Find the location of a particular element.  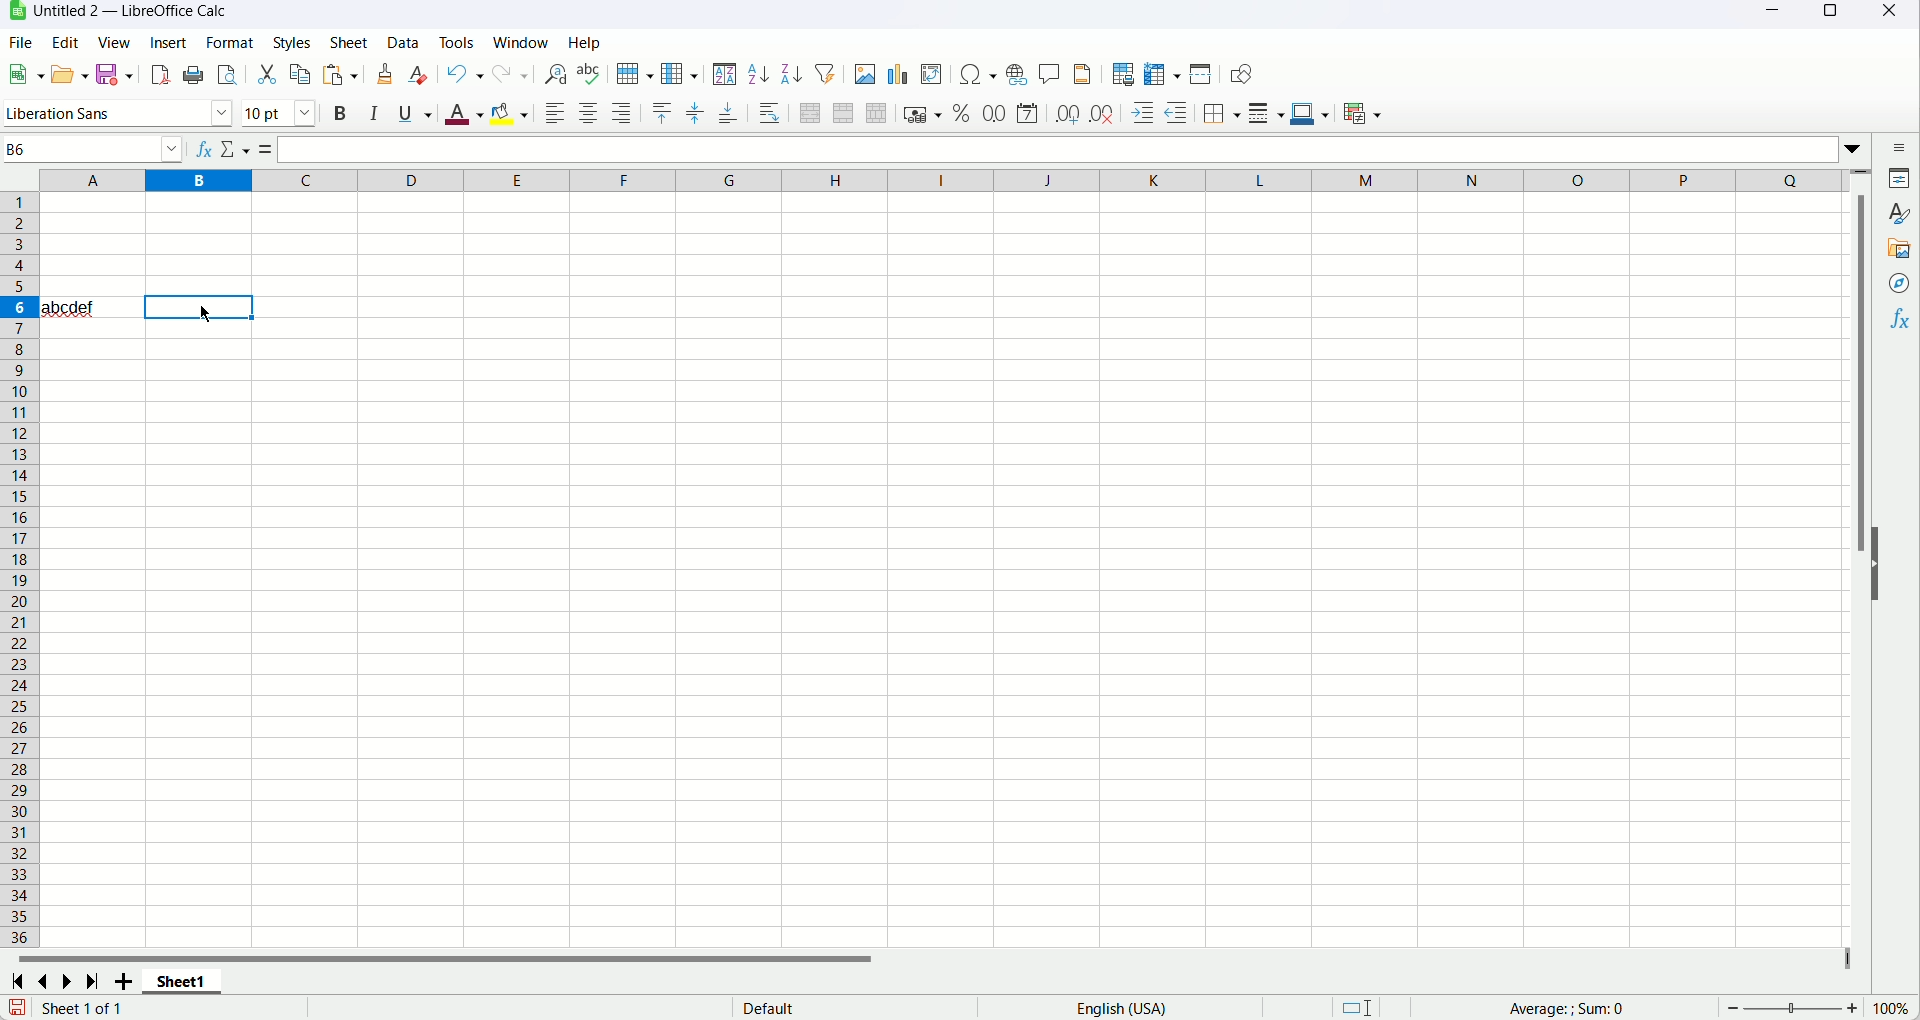

font color is located at coordinates (463, 114).